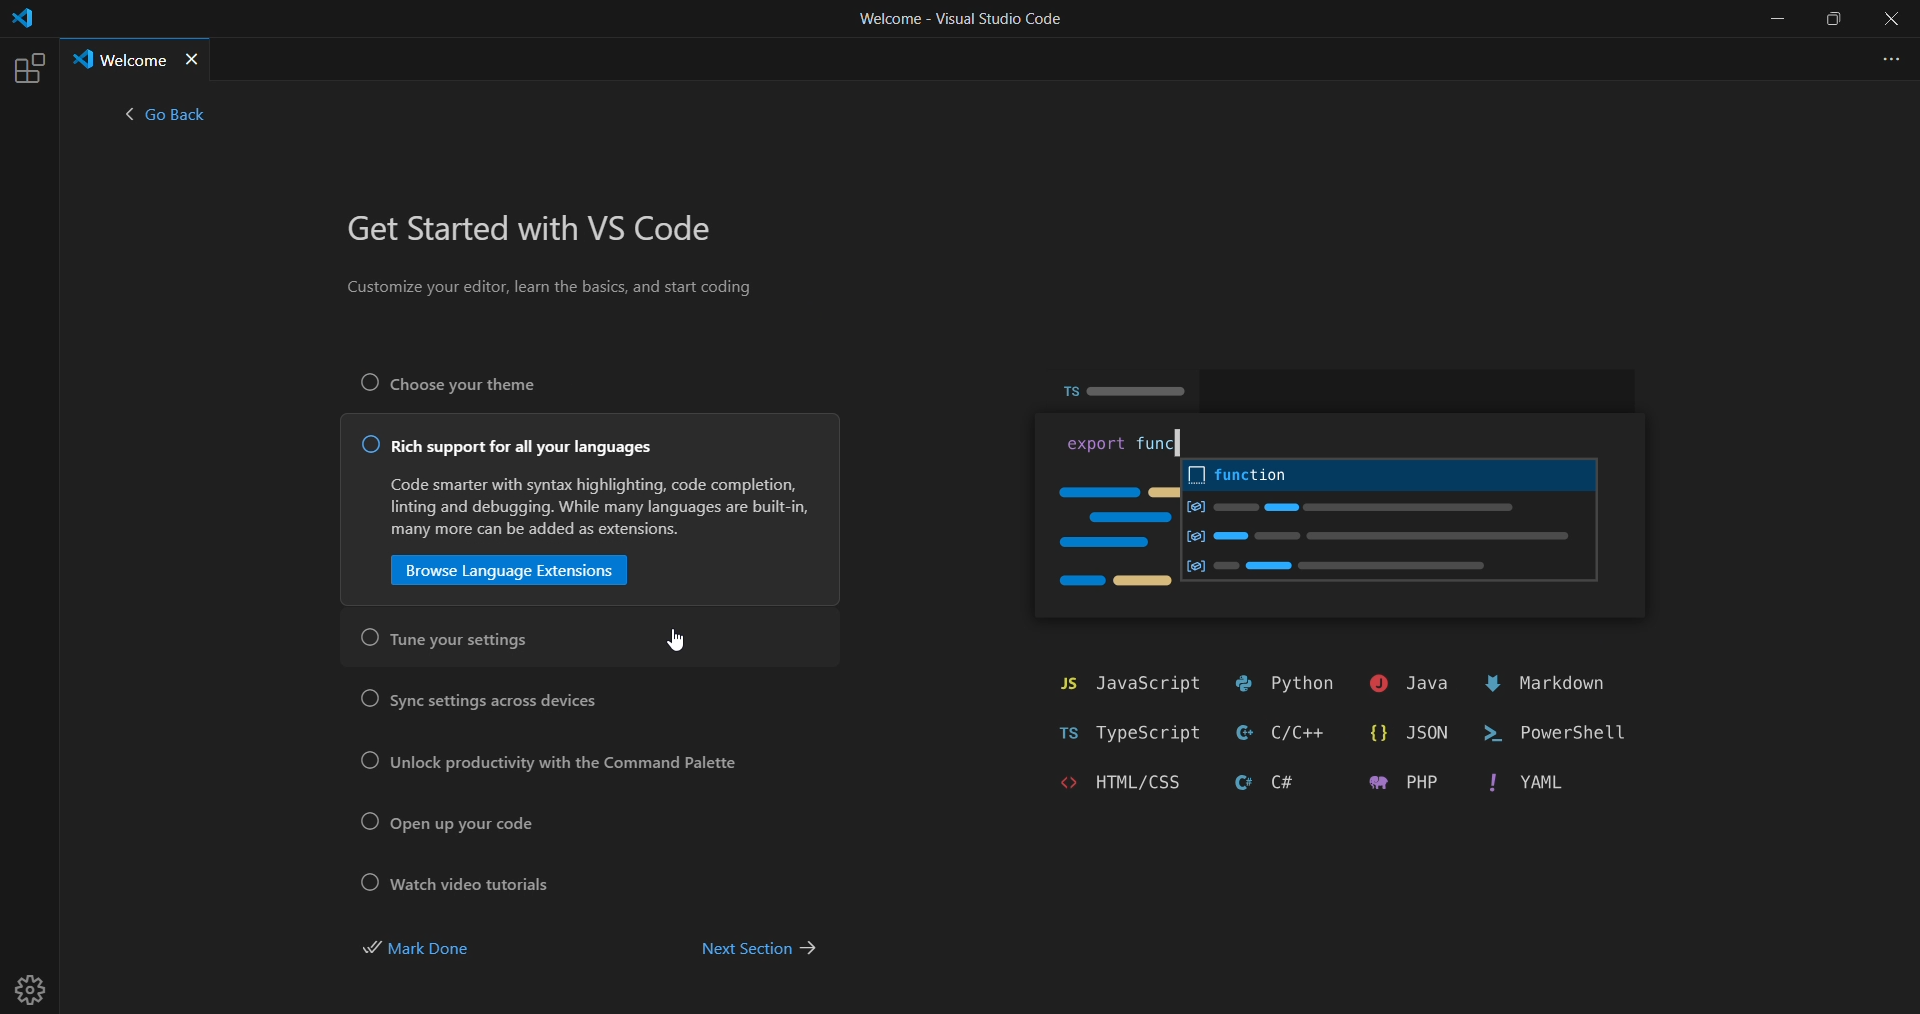 The width and height of the screenshot is (1920, 1014). What do you see at coordinates (671, 639) in the screenshot?
I see `cursor` at bounding box center [671, 639].